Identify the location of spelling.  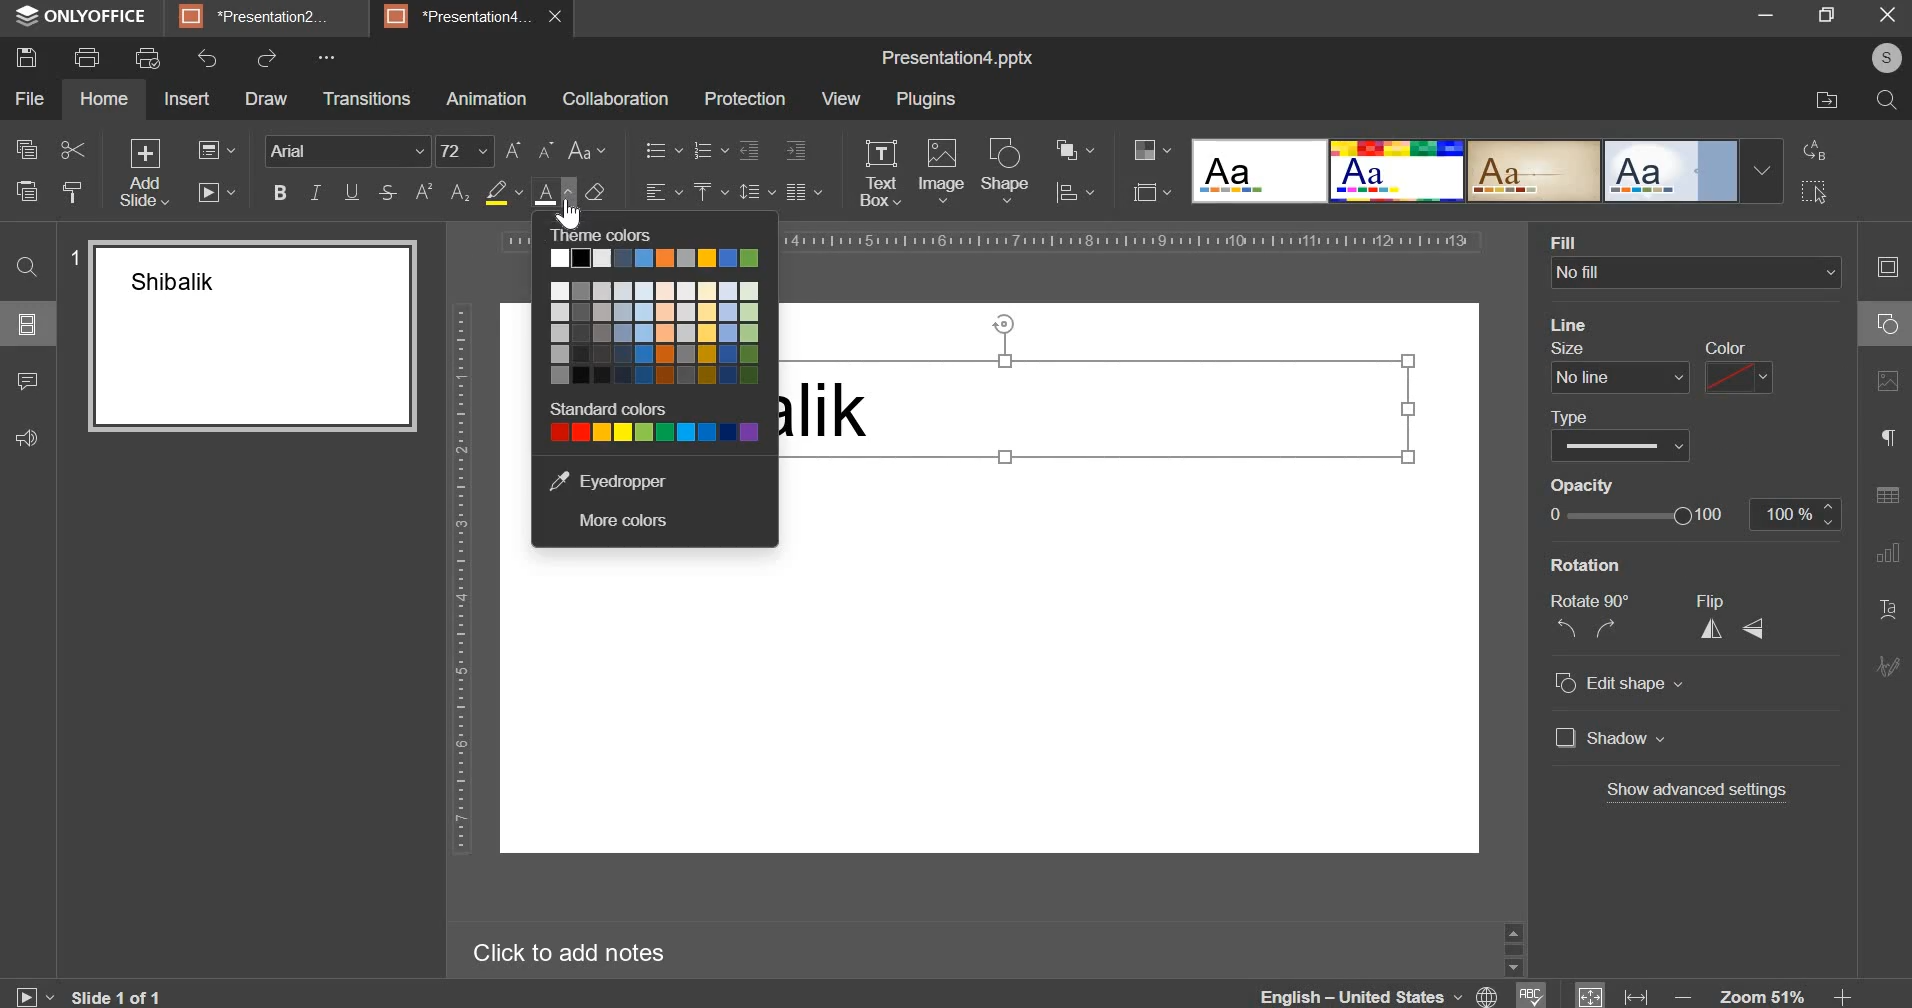
(1535, 993).